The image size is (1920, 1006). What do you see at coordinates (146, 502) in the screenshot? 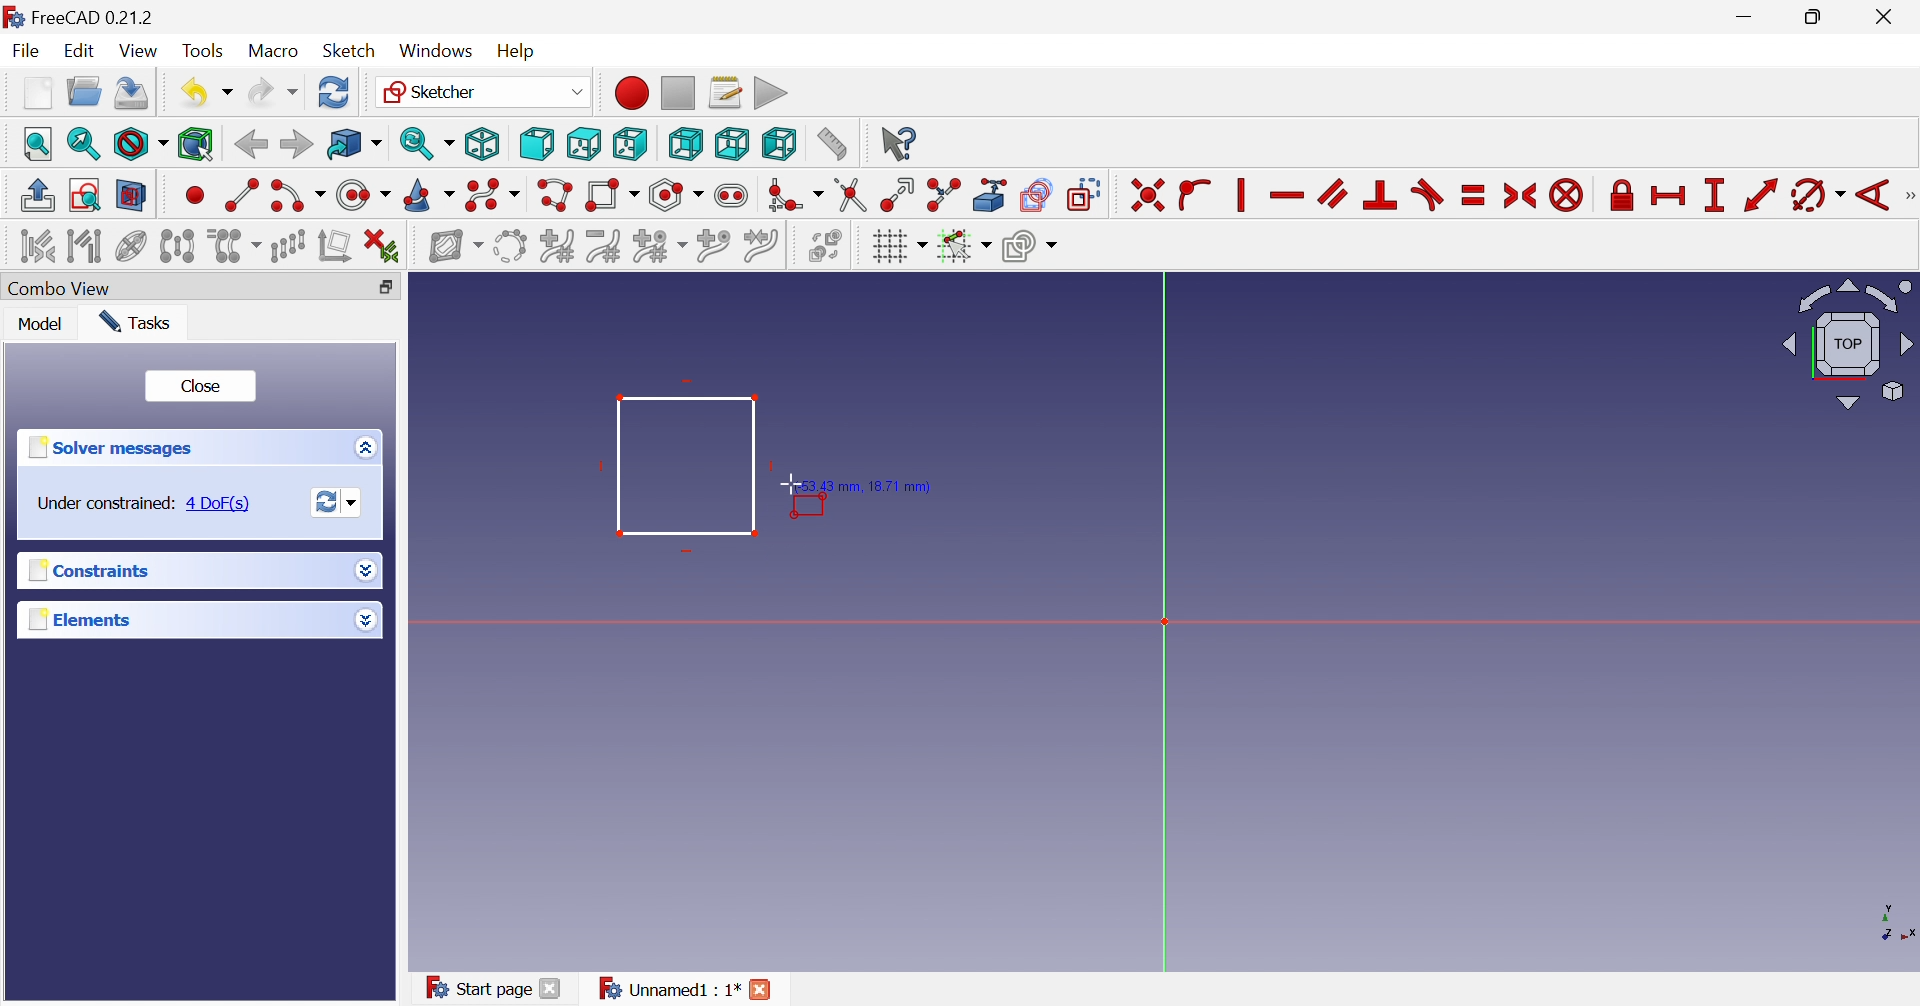
I see `Under constrained: 4Dof(s)` at bounding box center [146, 502].